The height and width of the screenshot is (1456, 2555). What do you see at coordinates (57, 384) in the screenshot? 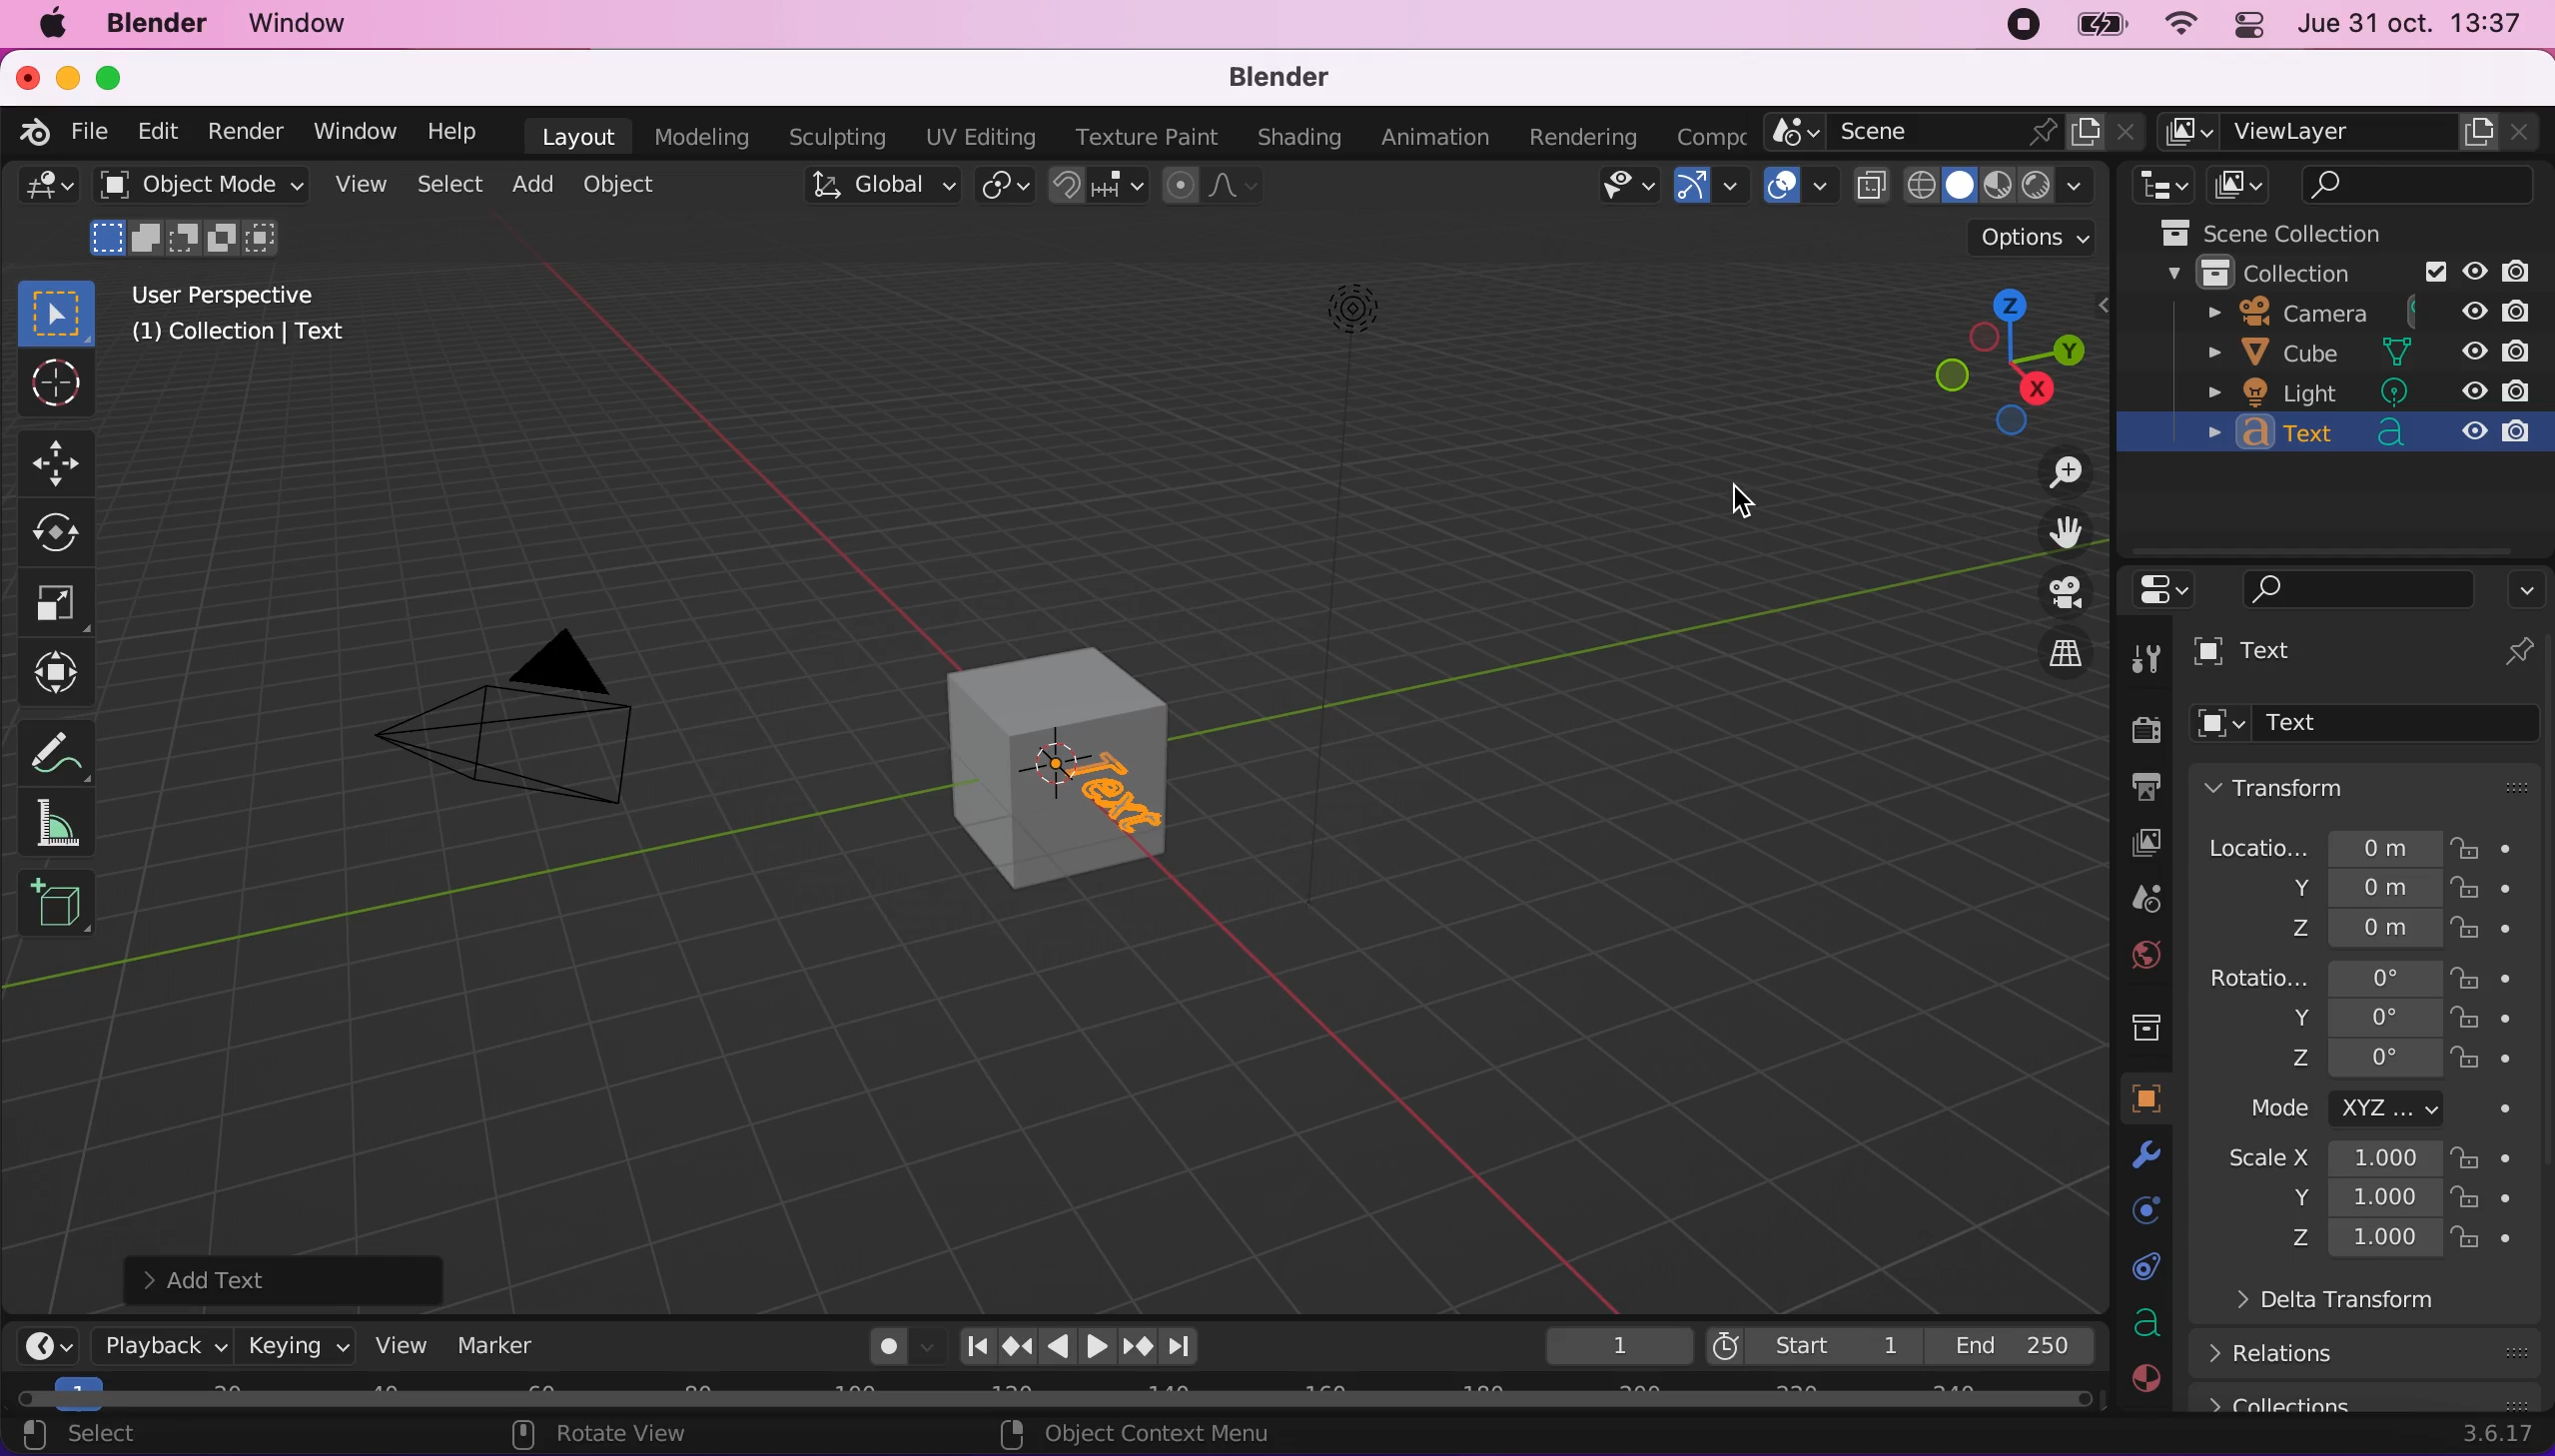
I see `cursor` at bounding box center [57, 384].